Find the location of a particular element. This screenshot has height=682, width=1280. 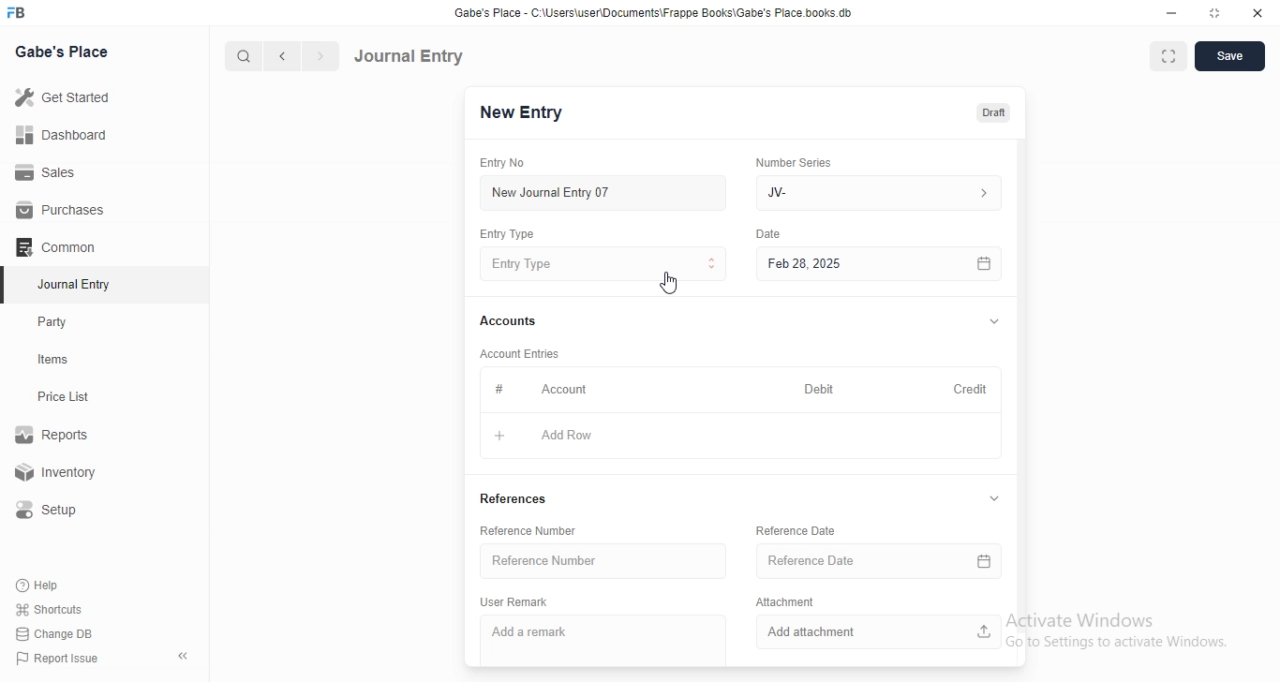

Purchases is located at coordinates (61, 210).